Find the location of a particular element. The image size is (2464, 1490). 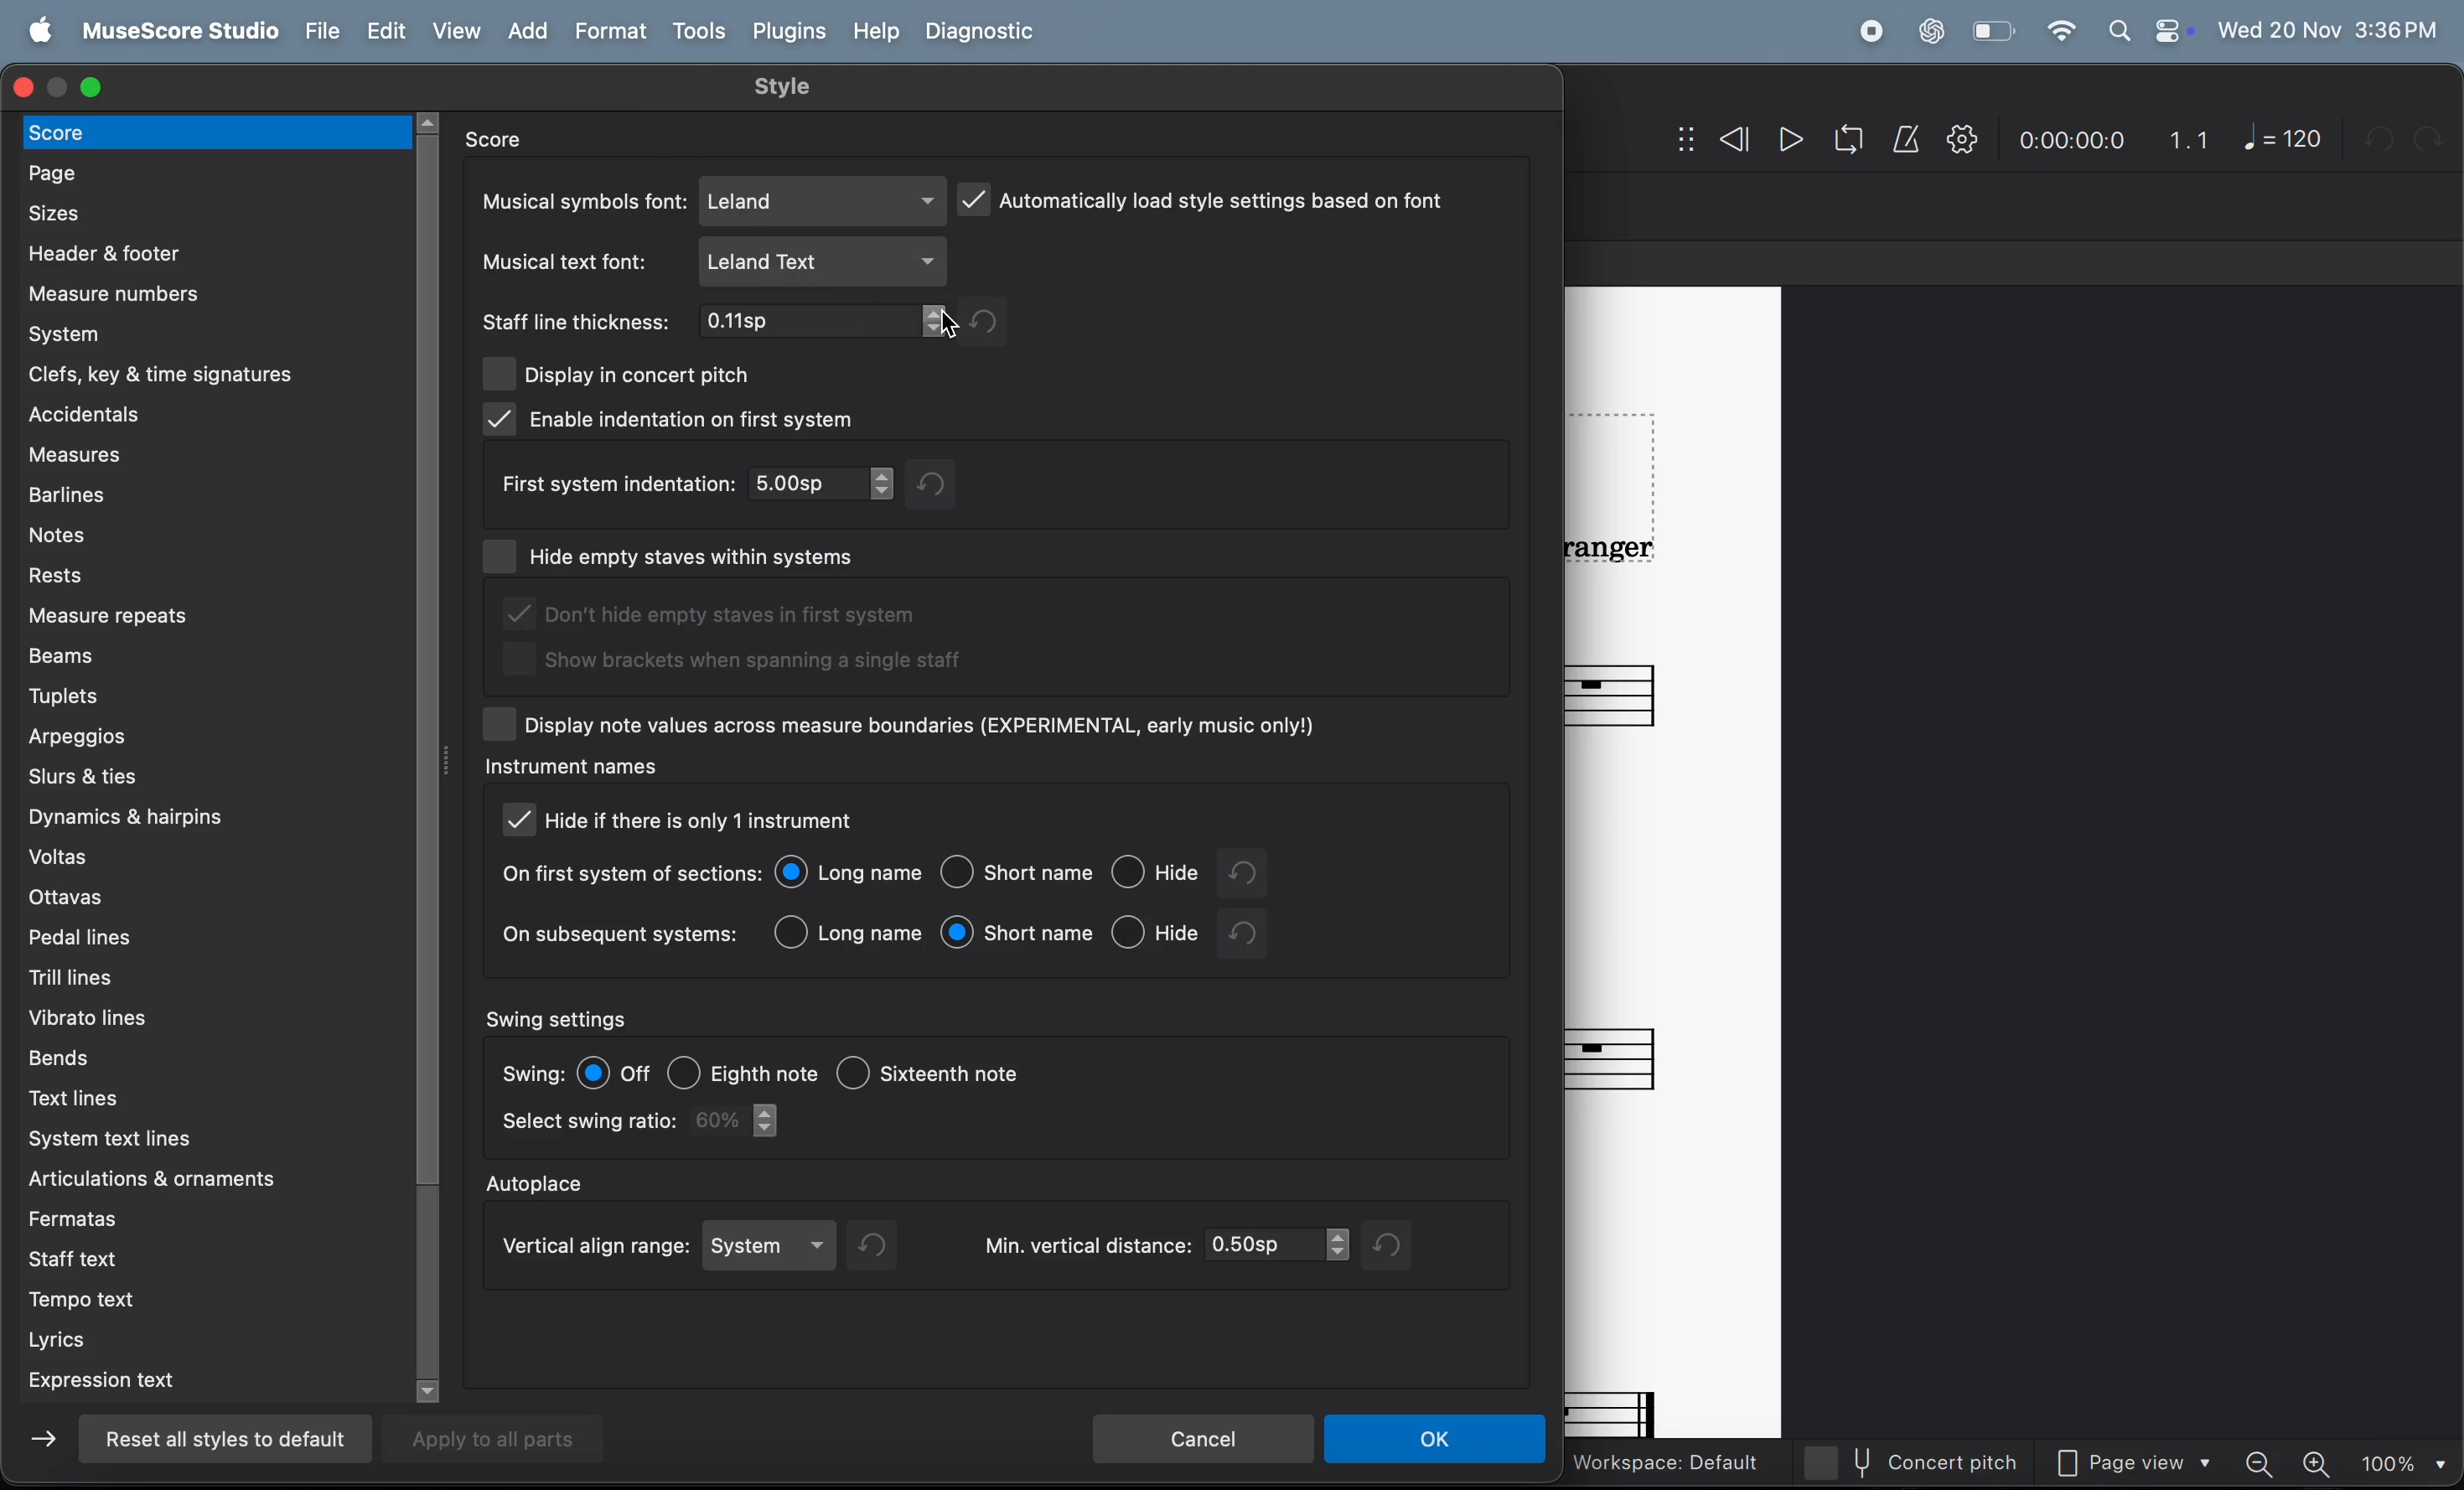

add is located at coordinates (535, 32).